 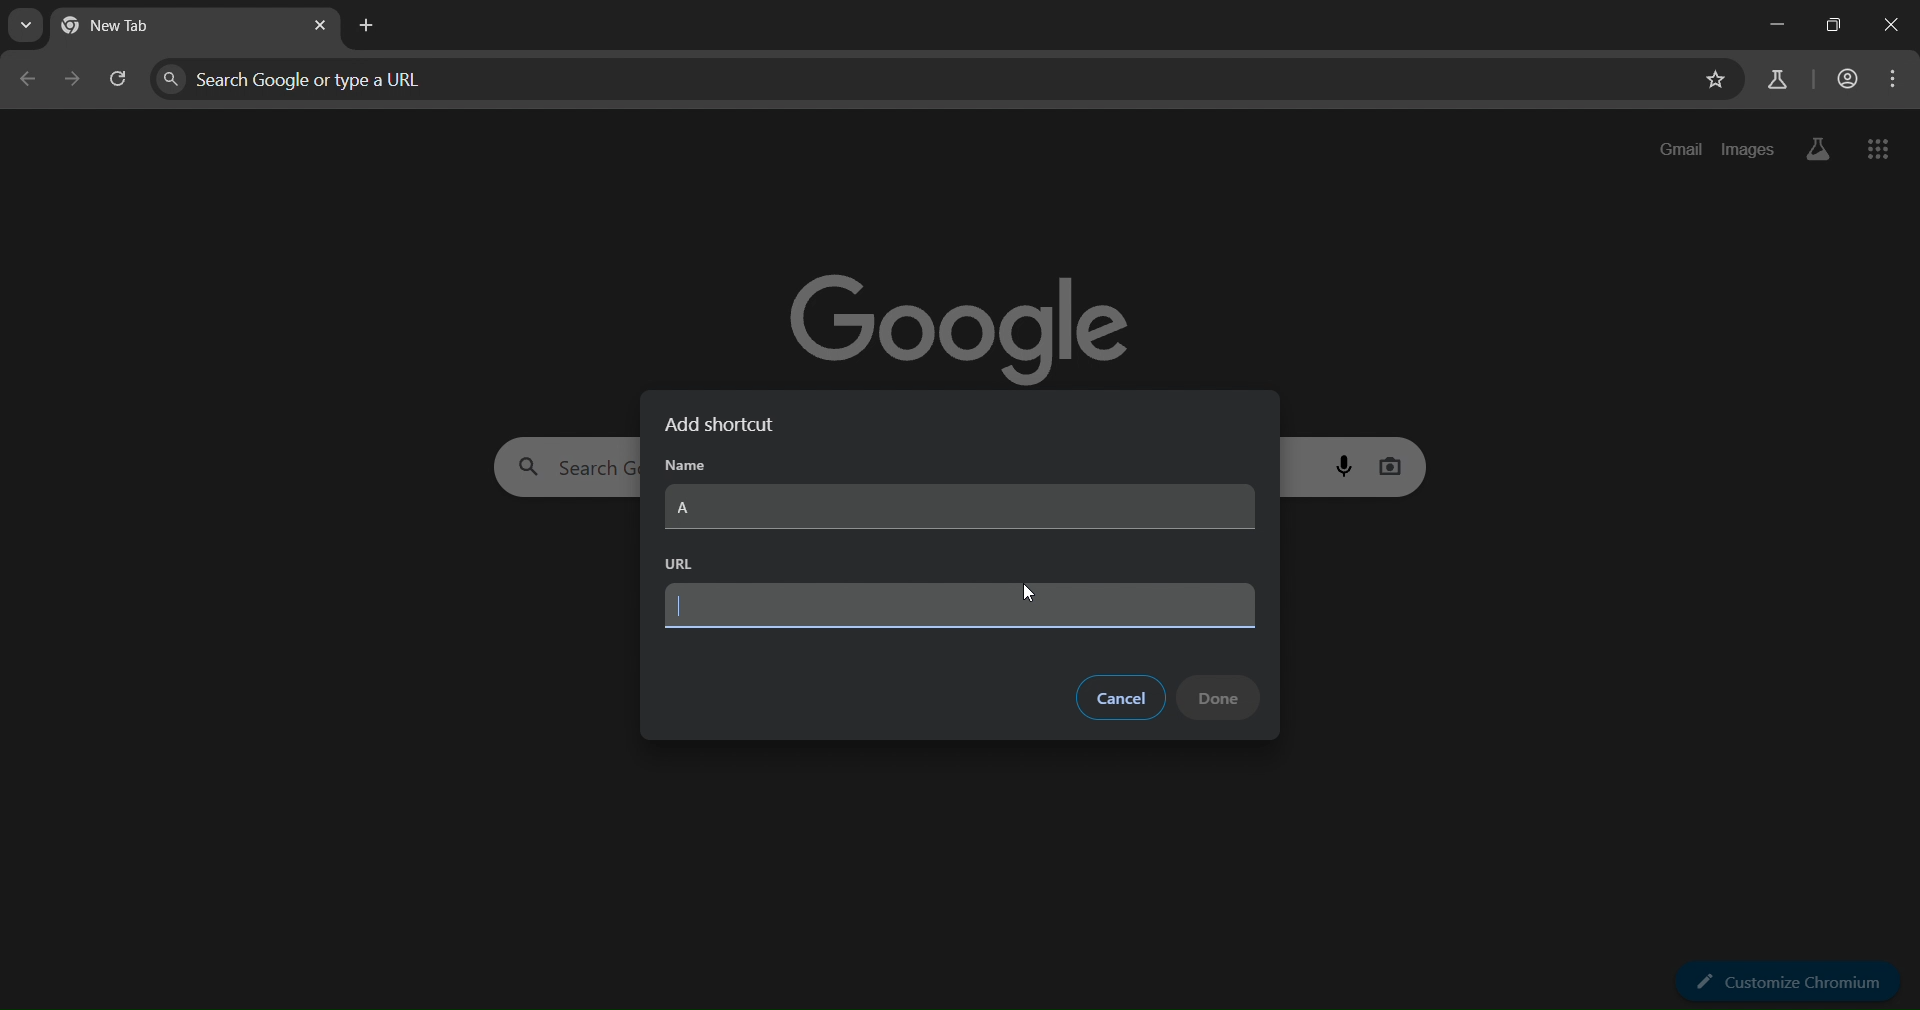 What do you see at coordinates (922, 79) in the screenshot?
I see `search google or type a URL` at bounding box center [922, 79].